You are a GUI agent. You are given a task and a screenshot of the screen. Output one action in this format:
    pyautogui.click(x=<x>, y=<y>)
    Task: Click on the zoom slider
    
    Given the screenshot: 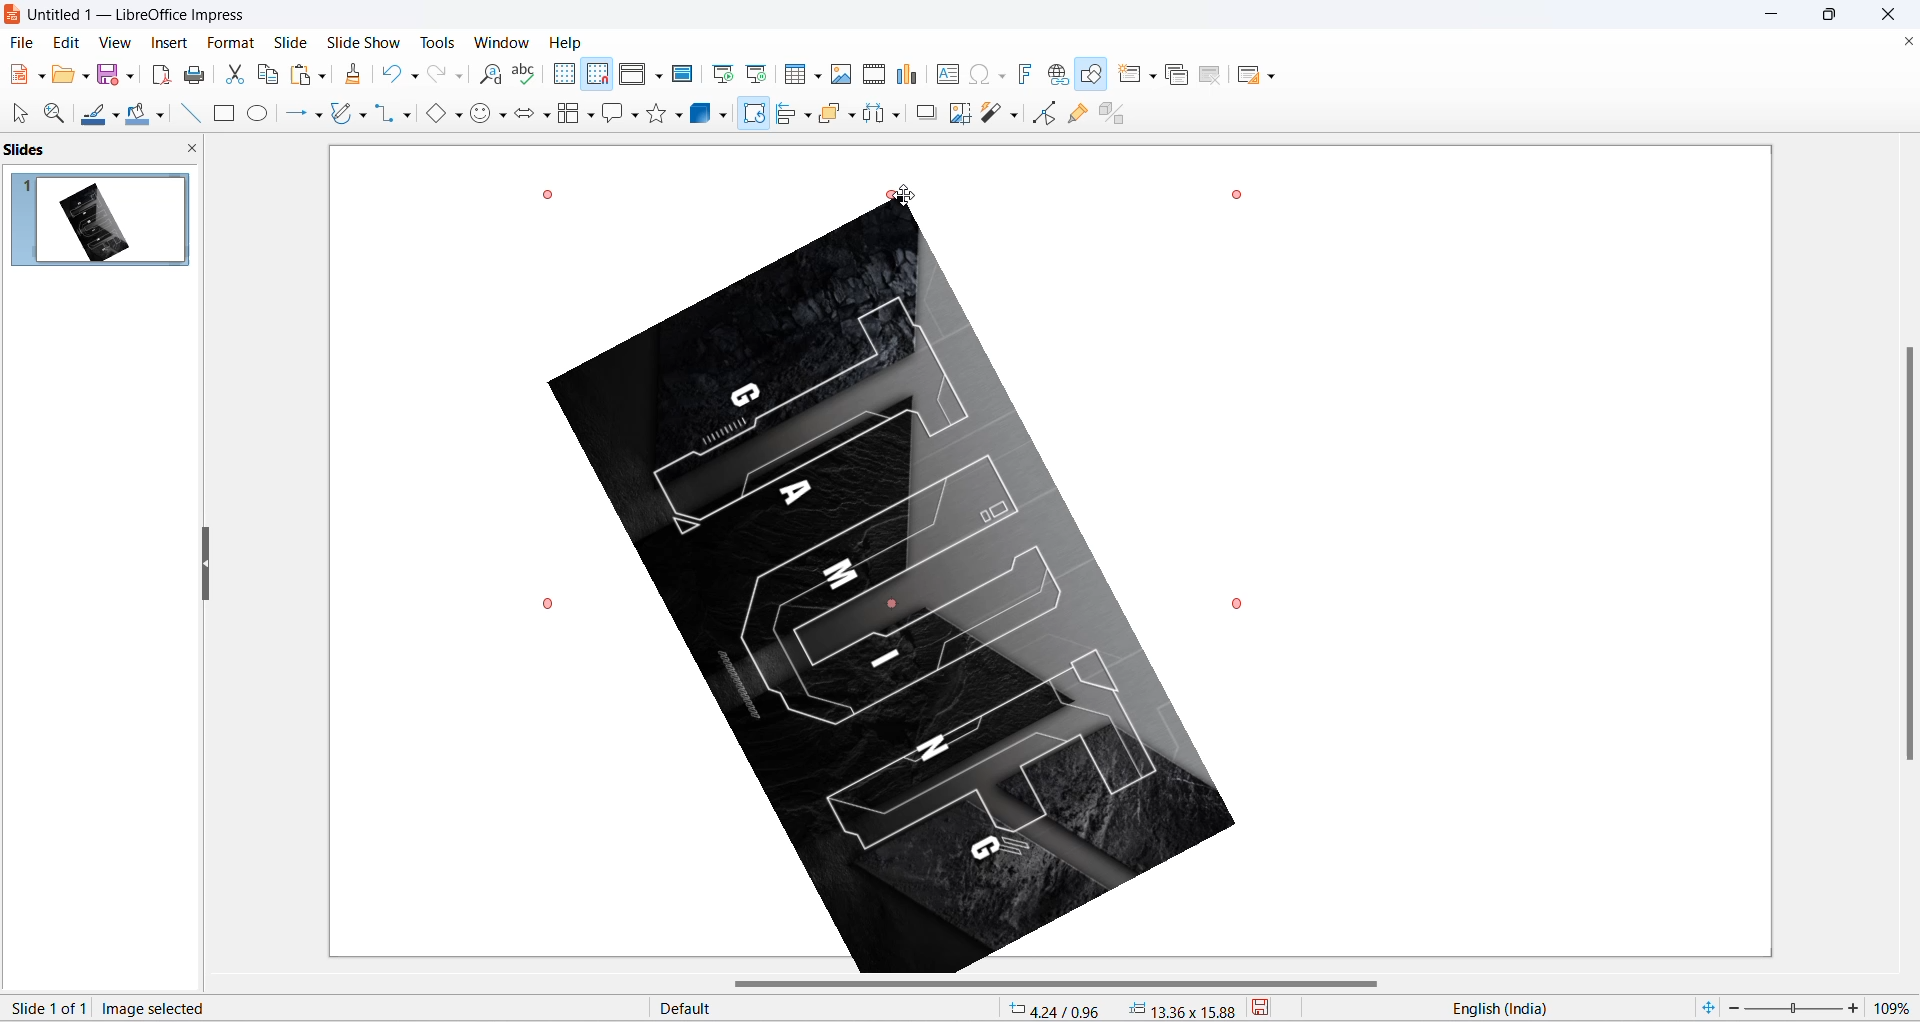 What is the action you would take?
    pyautogui.click(x=1792, y=1009)
    